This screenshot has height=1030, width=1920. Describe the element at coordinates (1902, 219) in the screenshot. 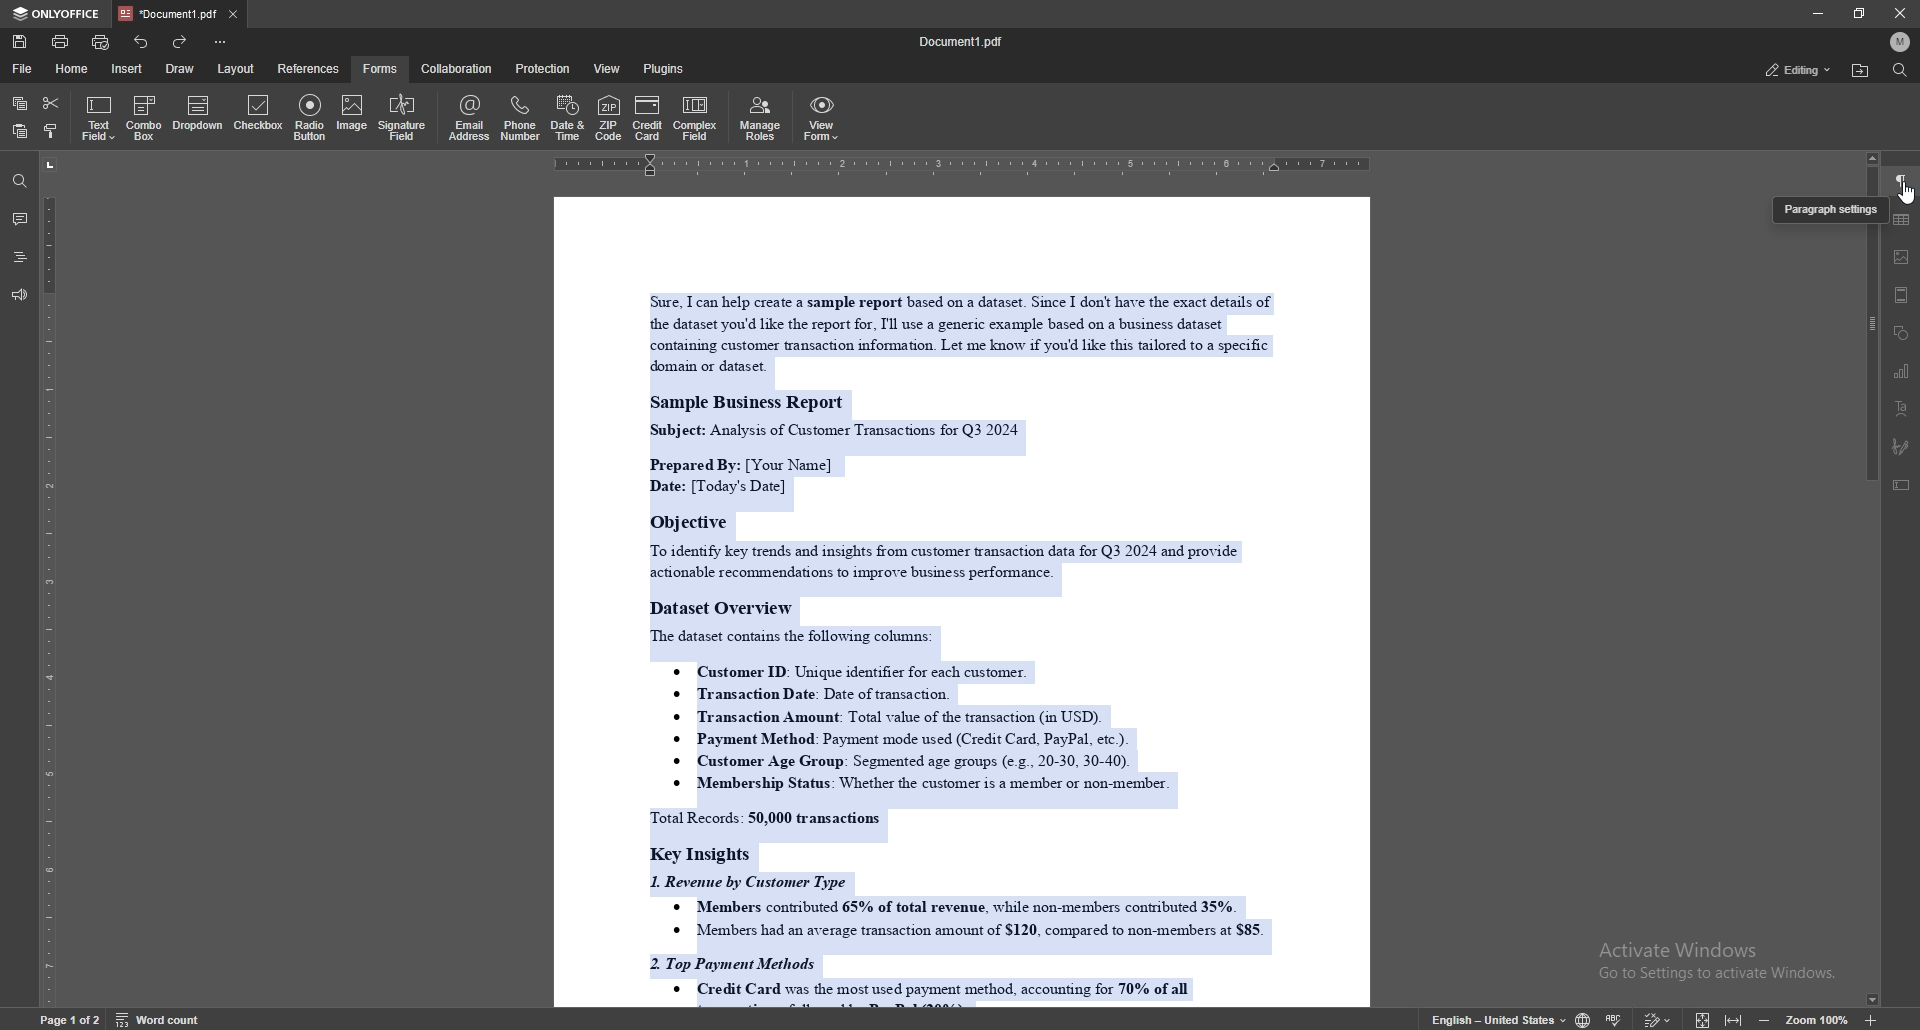

I see `table` at that location.